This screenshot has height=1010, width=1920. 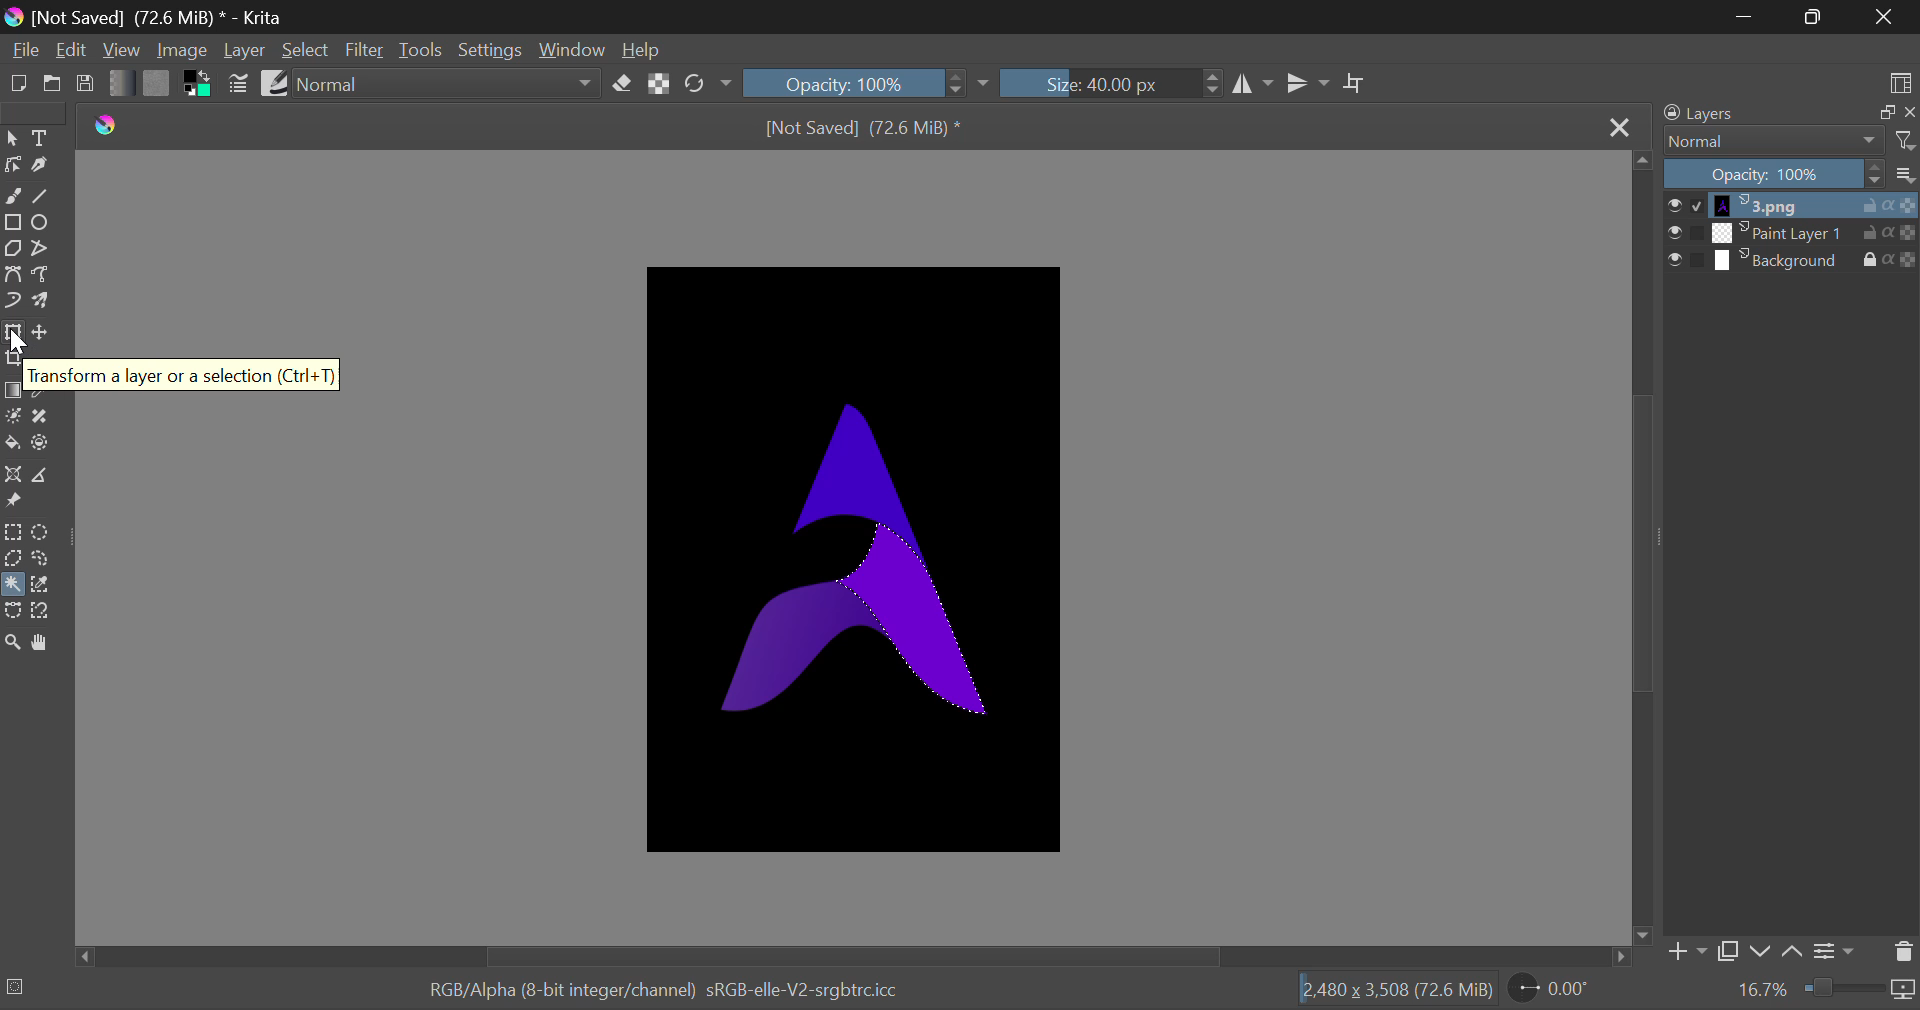 What do you see at coordinates (46, 641) in the screenshot?
I see `Pan` at bounding box center [46, 641].